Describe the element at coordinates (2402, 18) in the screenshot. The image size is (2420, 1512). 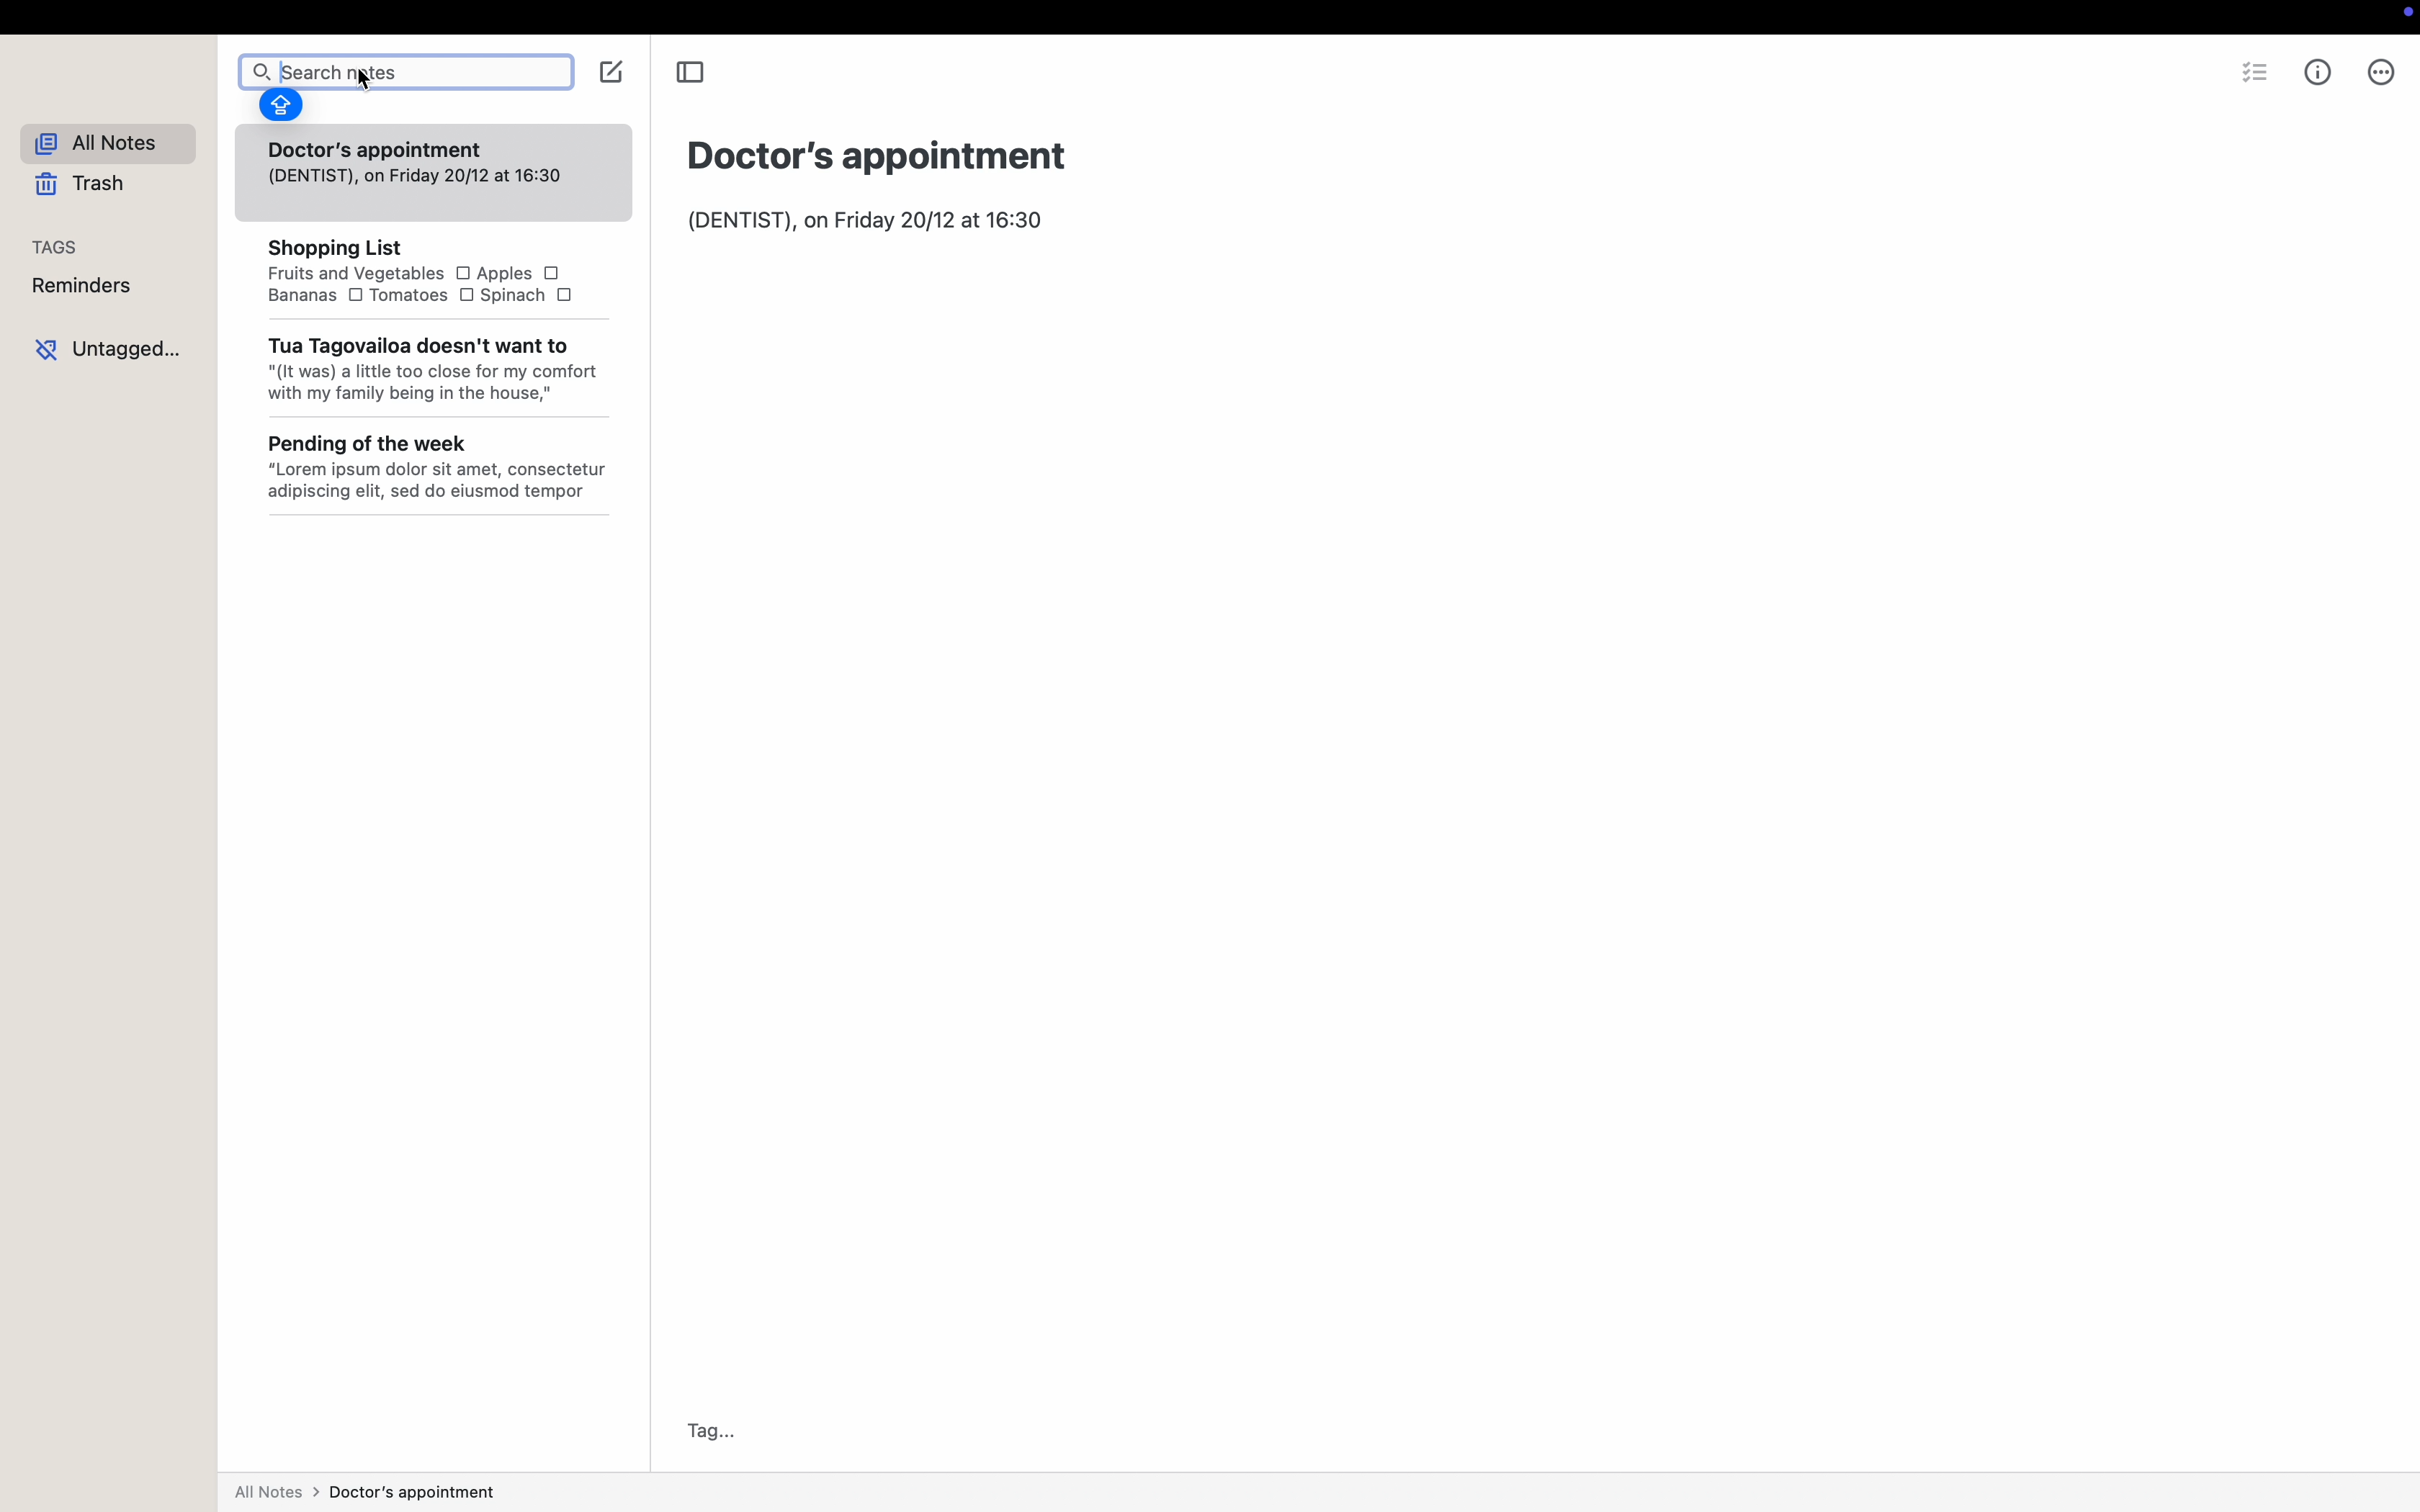
I see `screen controls` at that location.